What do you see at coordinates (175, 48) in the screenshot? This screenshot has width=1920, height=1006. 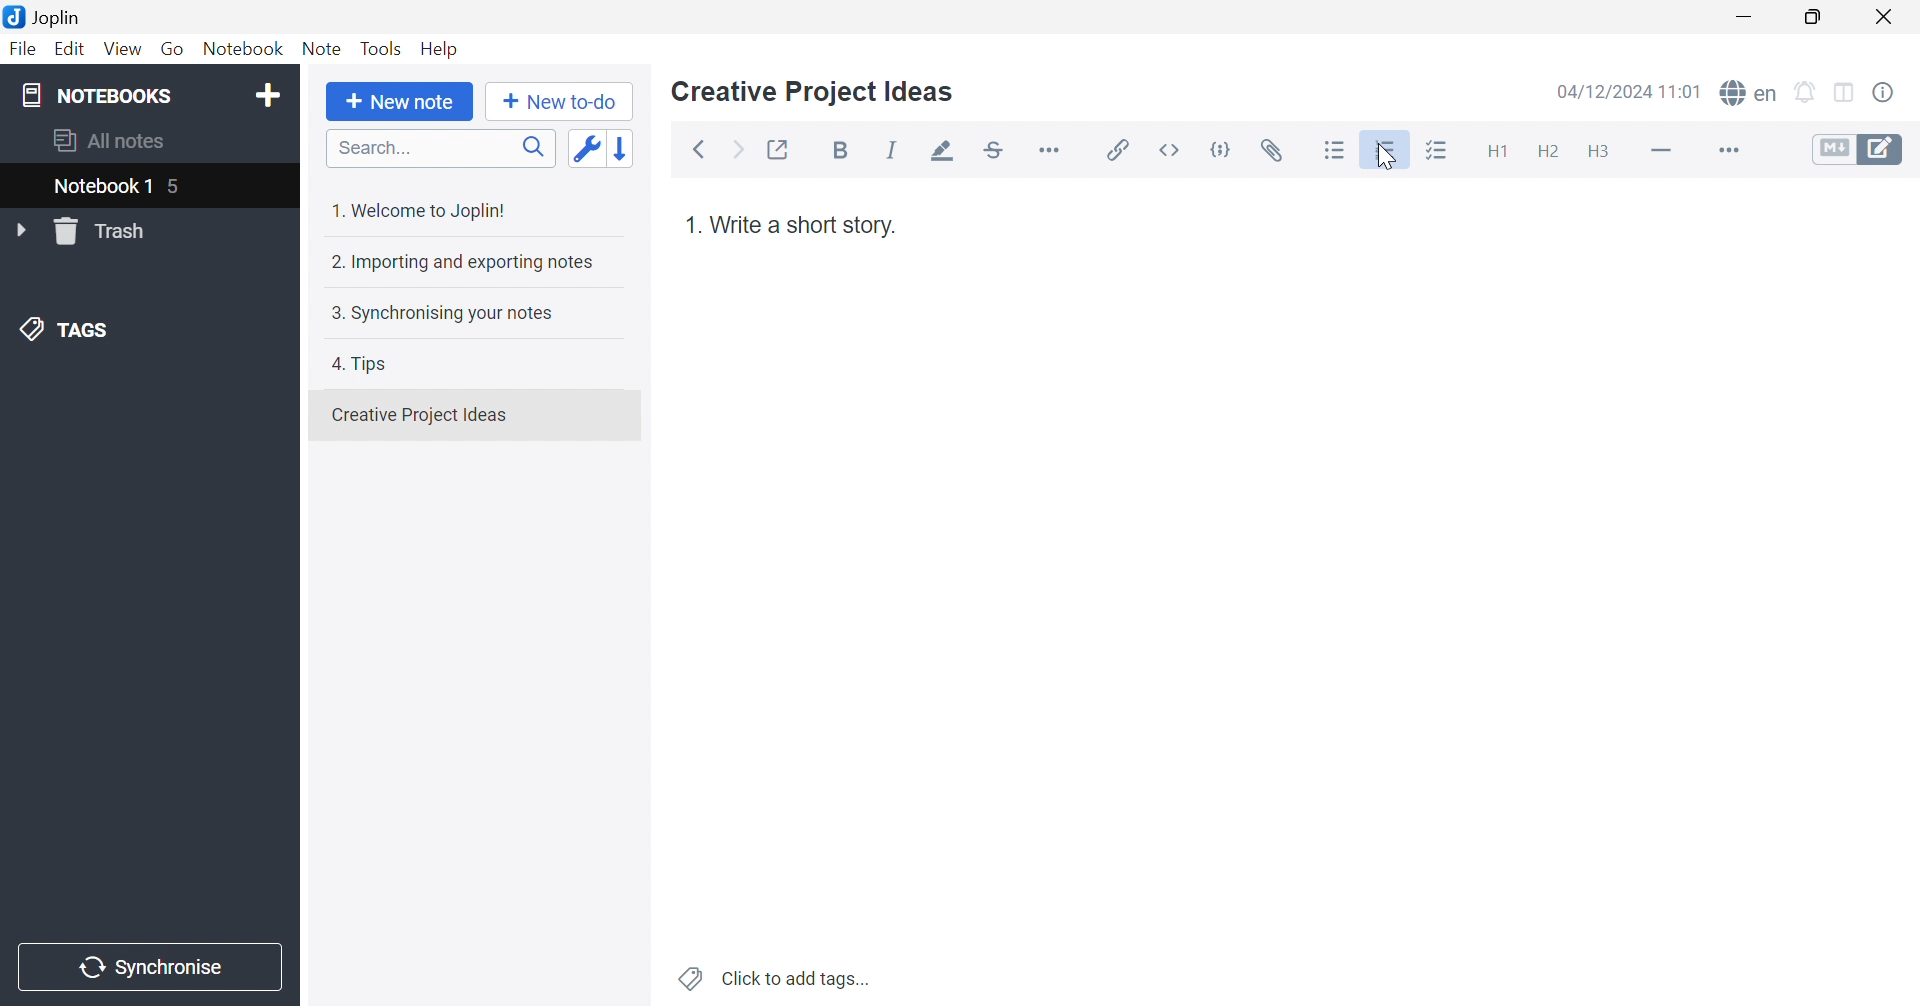 I see `Go` at bounding box center [175, 48].